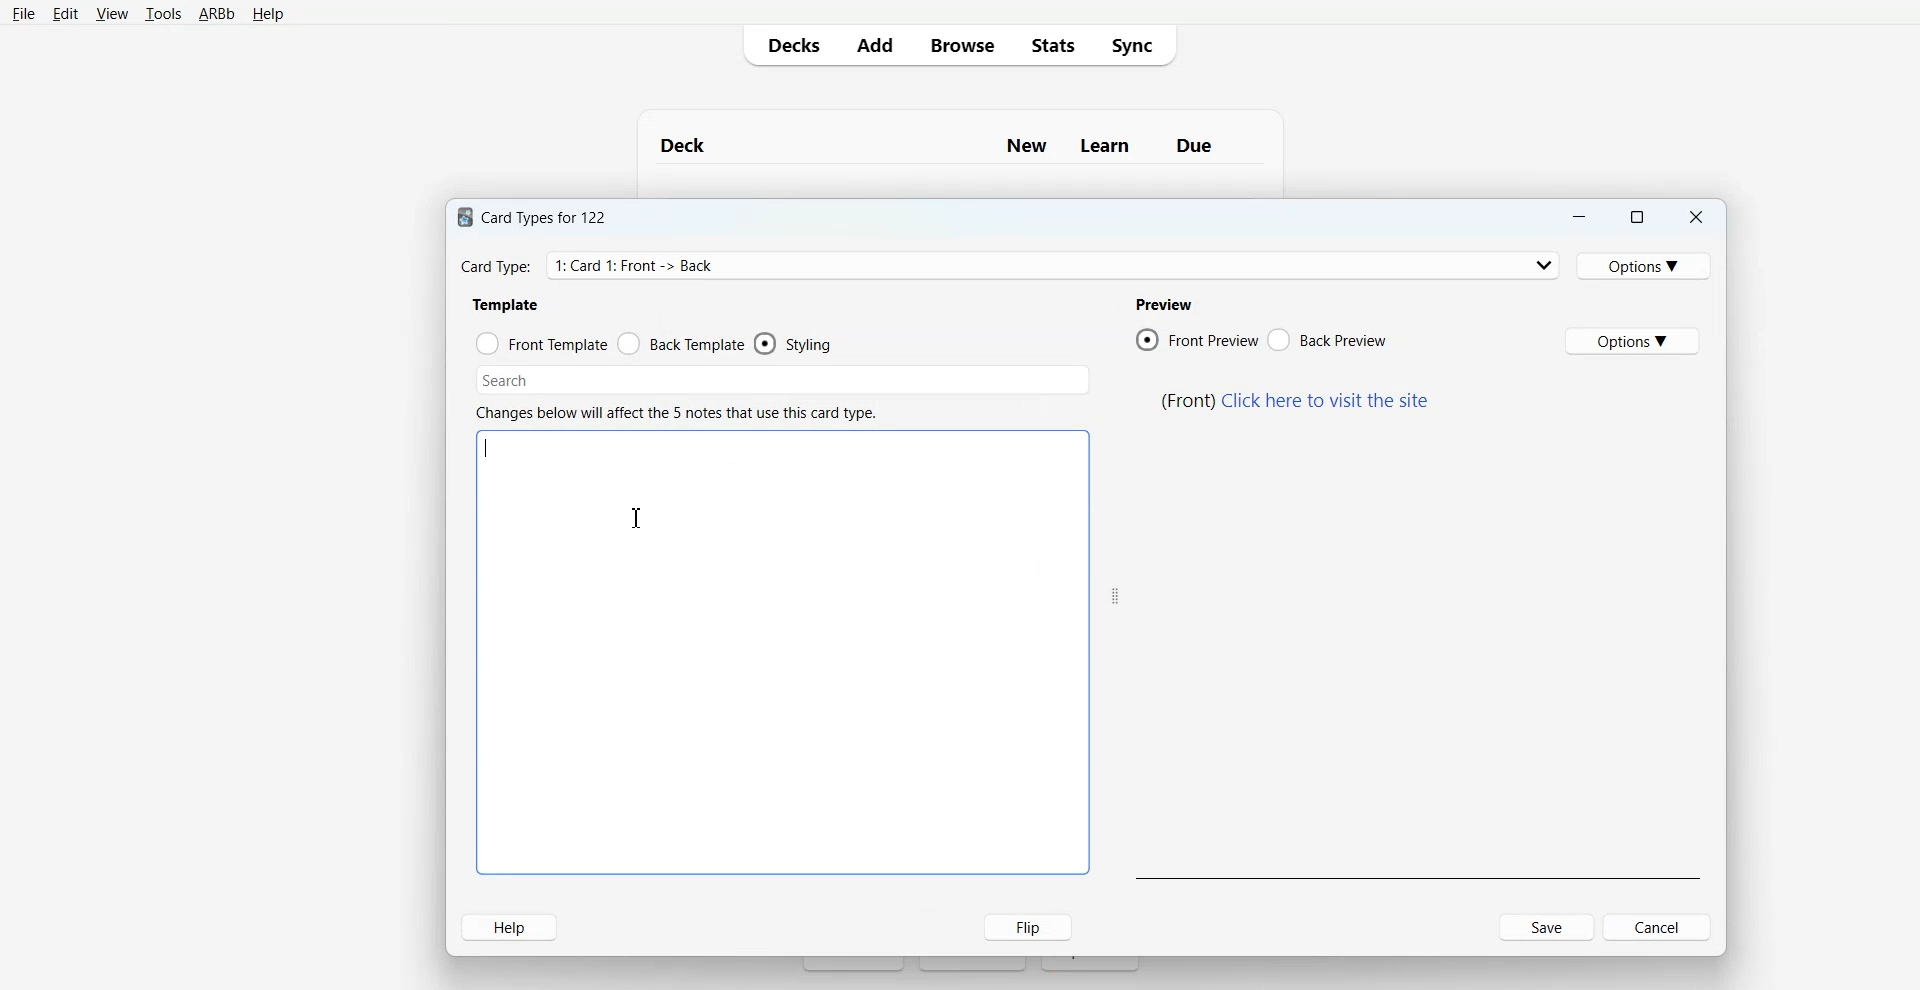 The width and height of the screenshot is (1920, 990). What do you see at coordinates (783, 378) in the screenshot?
I see `Search Bar` at bounding box center [783, 378].